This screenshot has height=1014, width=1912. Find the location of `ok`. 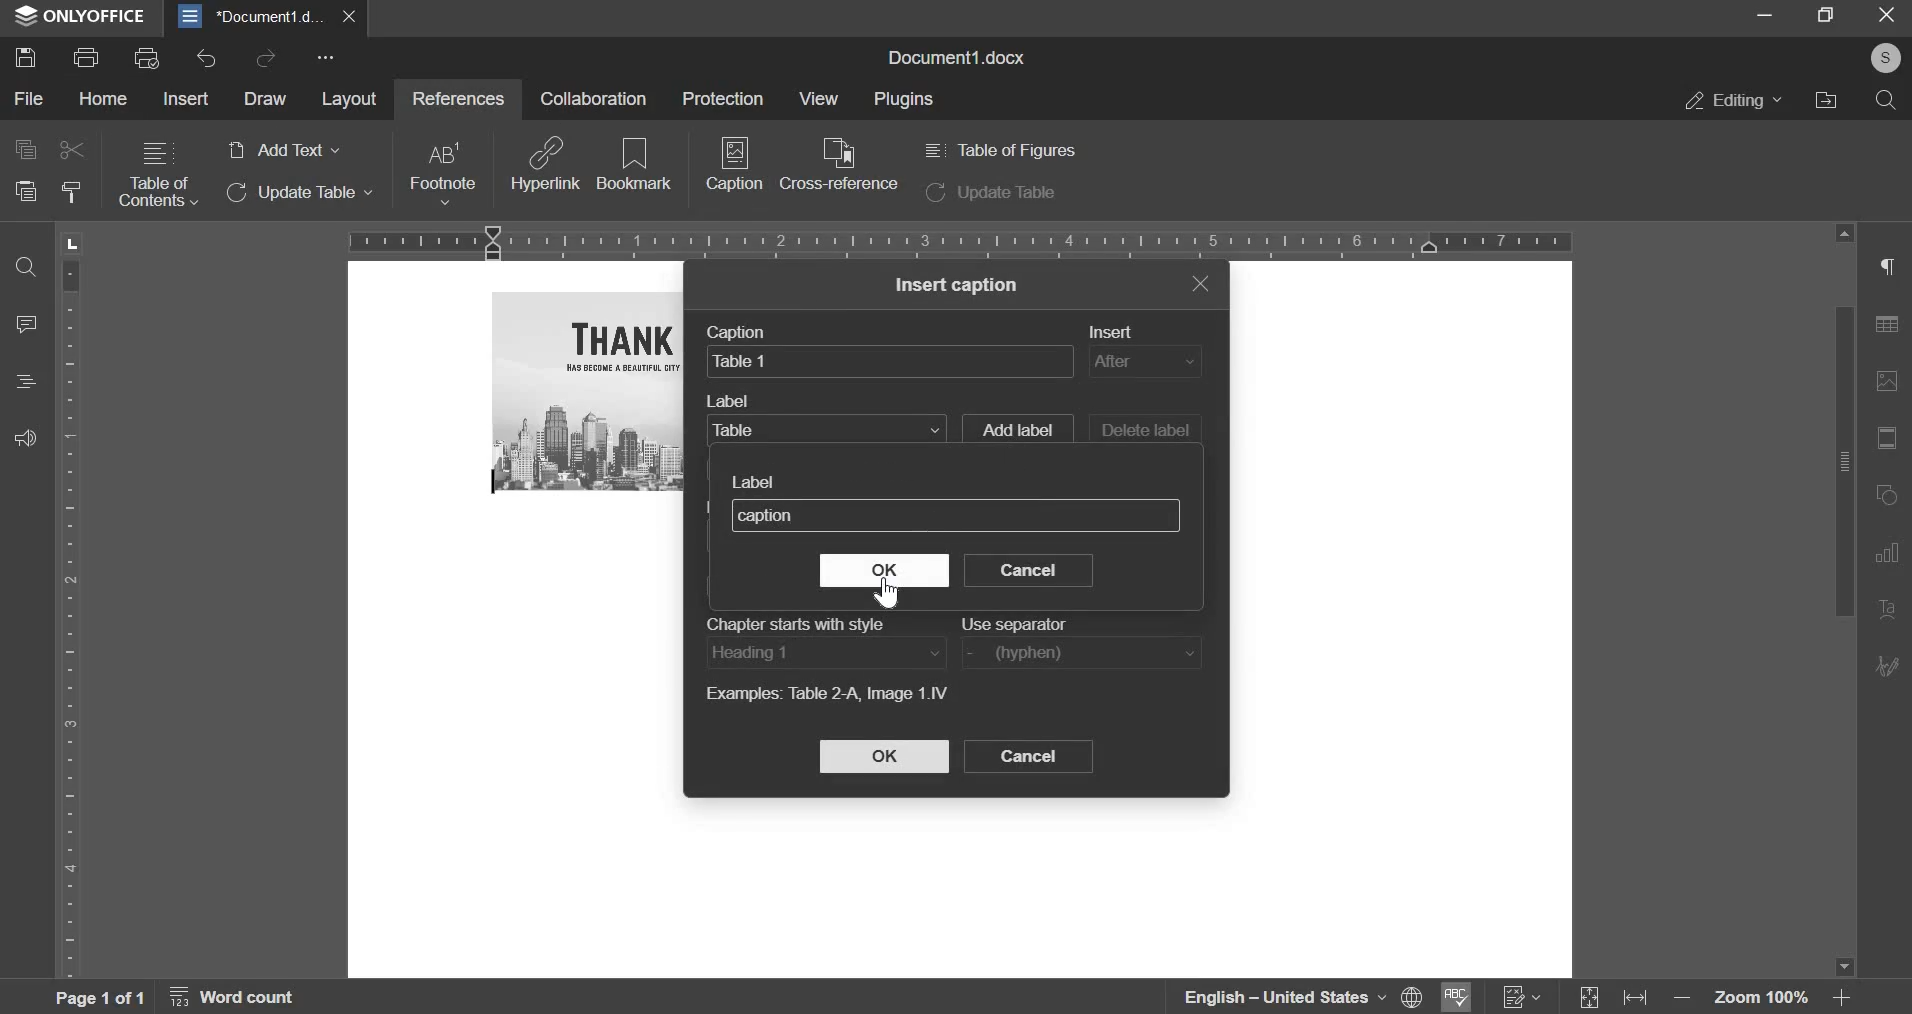

ok is located at coordinates (884, 756).